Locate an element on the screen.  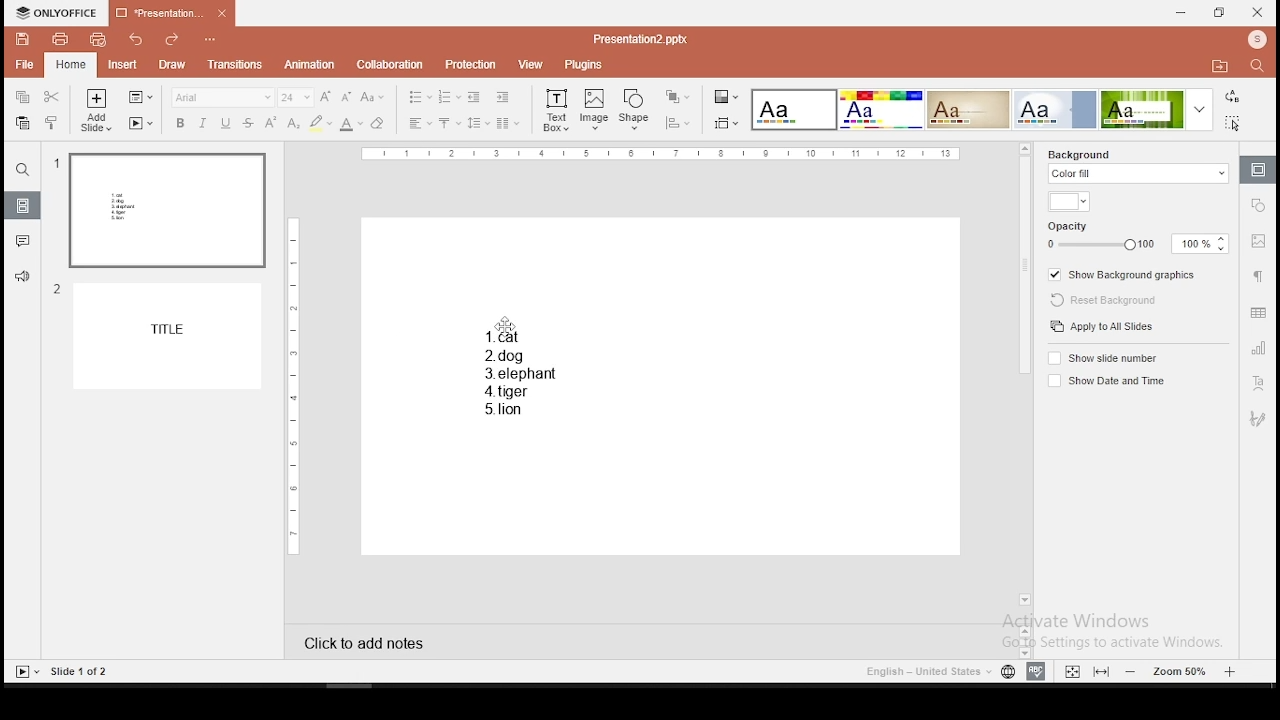
chart settings is located at coordinates (1256, 350).